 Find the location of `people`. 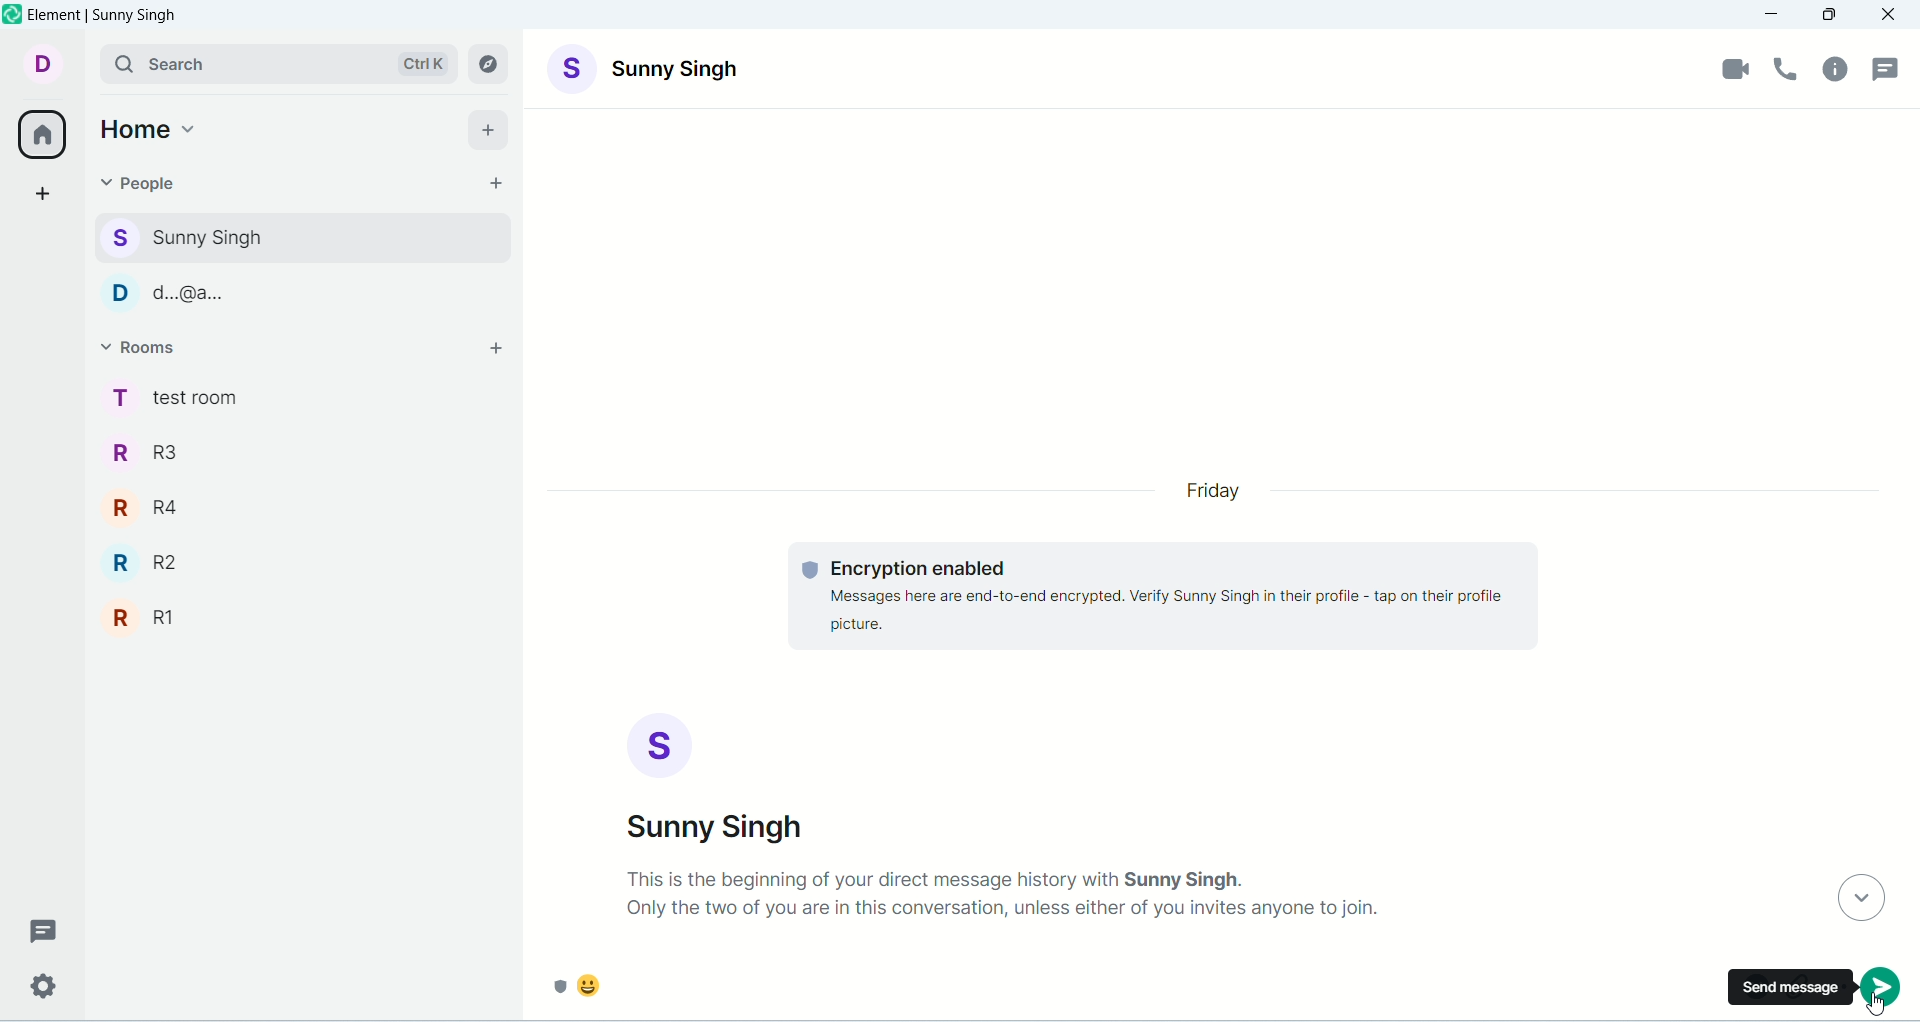

people is located at coordinates (141, 182).